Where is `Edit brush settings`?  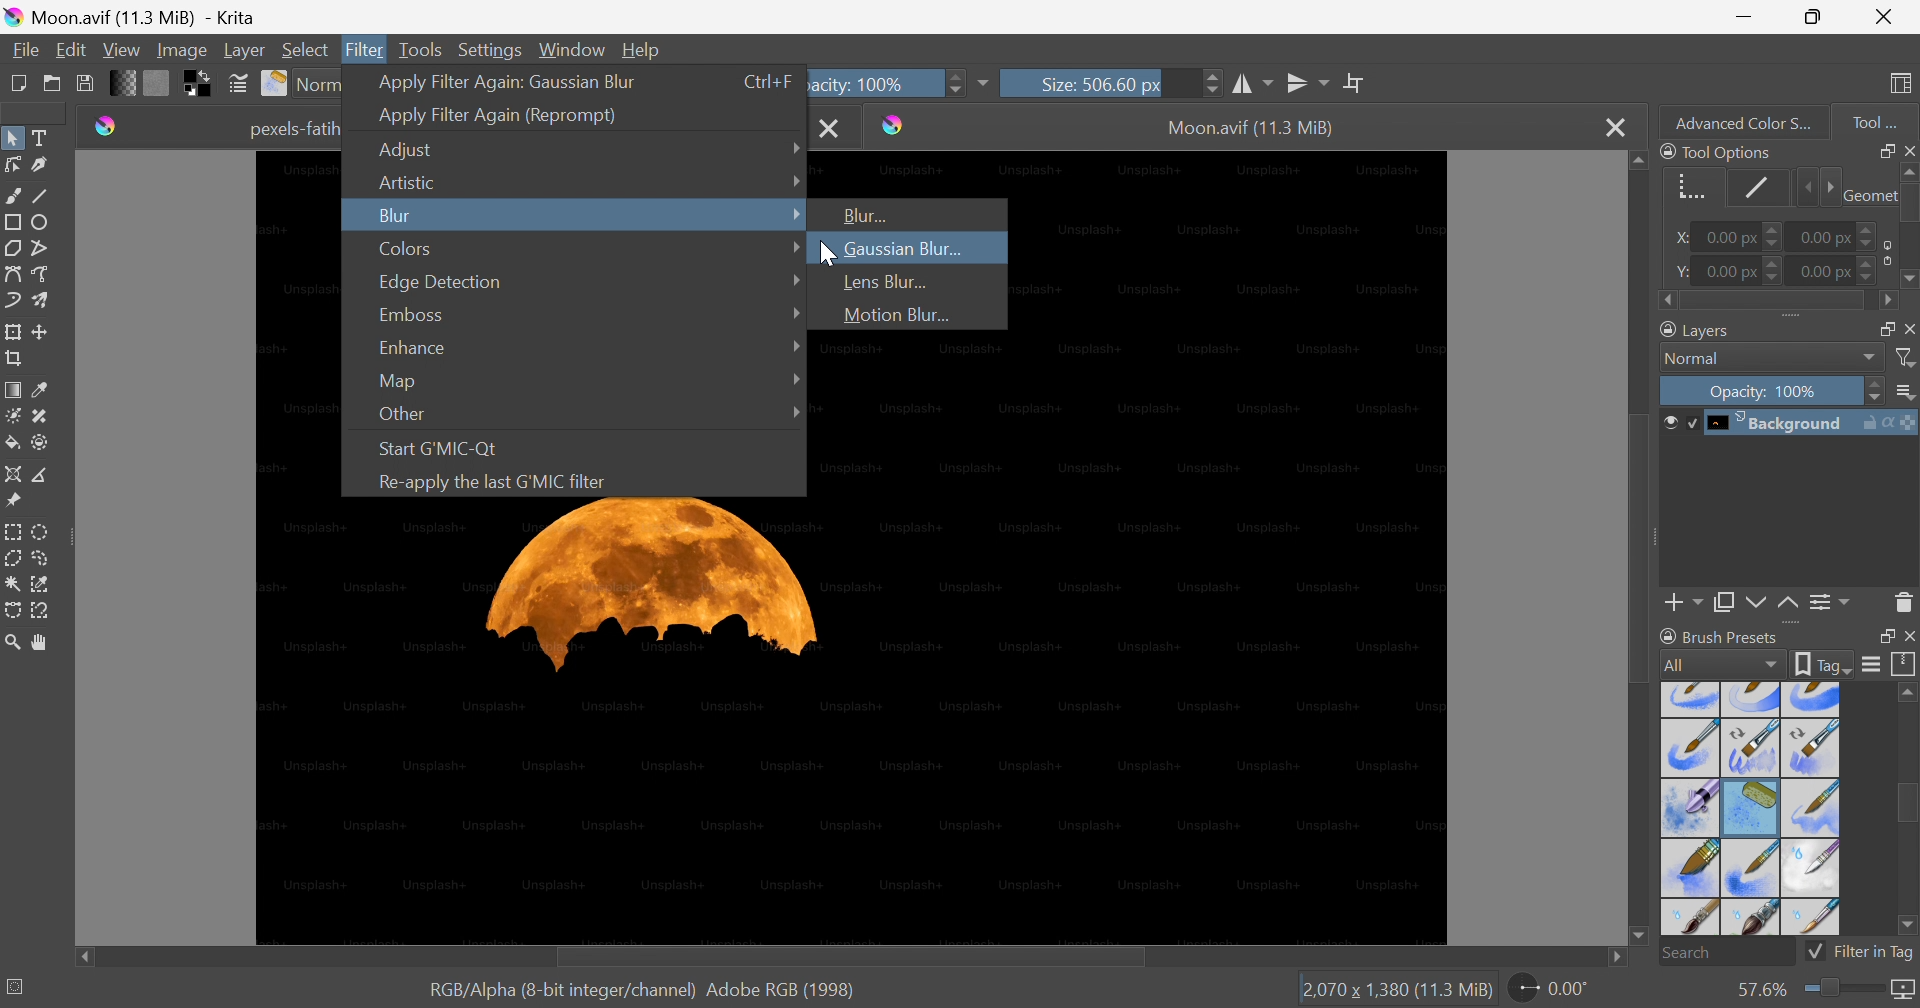
Edit brush settings is located at coordinates (235, 81).